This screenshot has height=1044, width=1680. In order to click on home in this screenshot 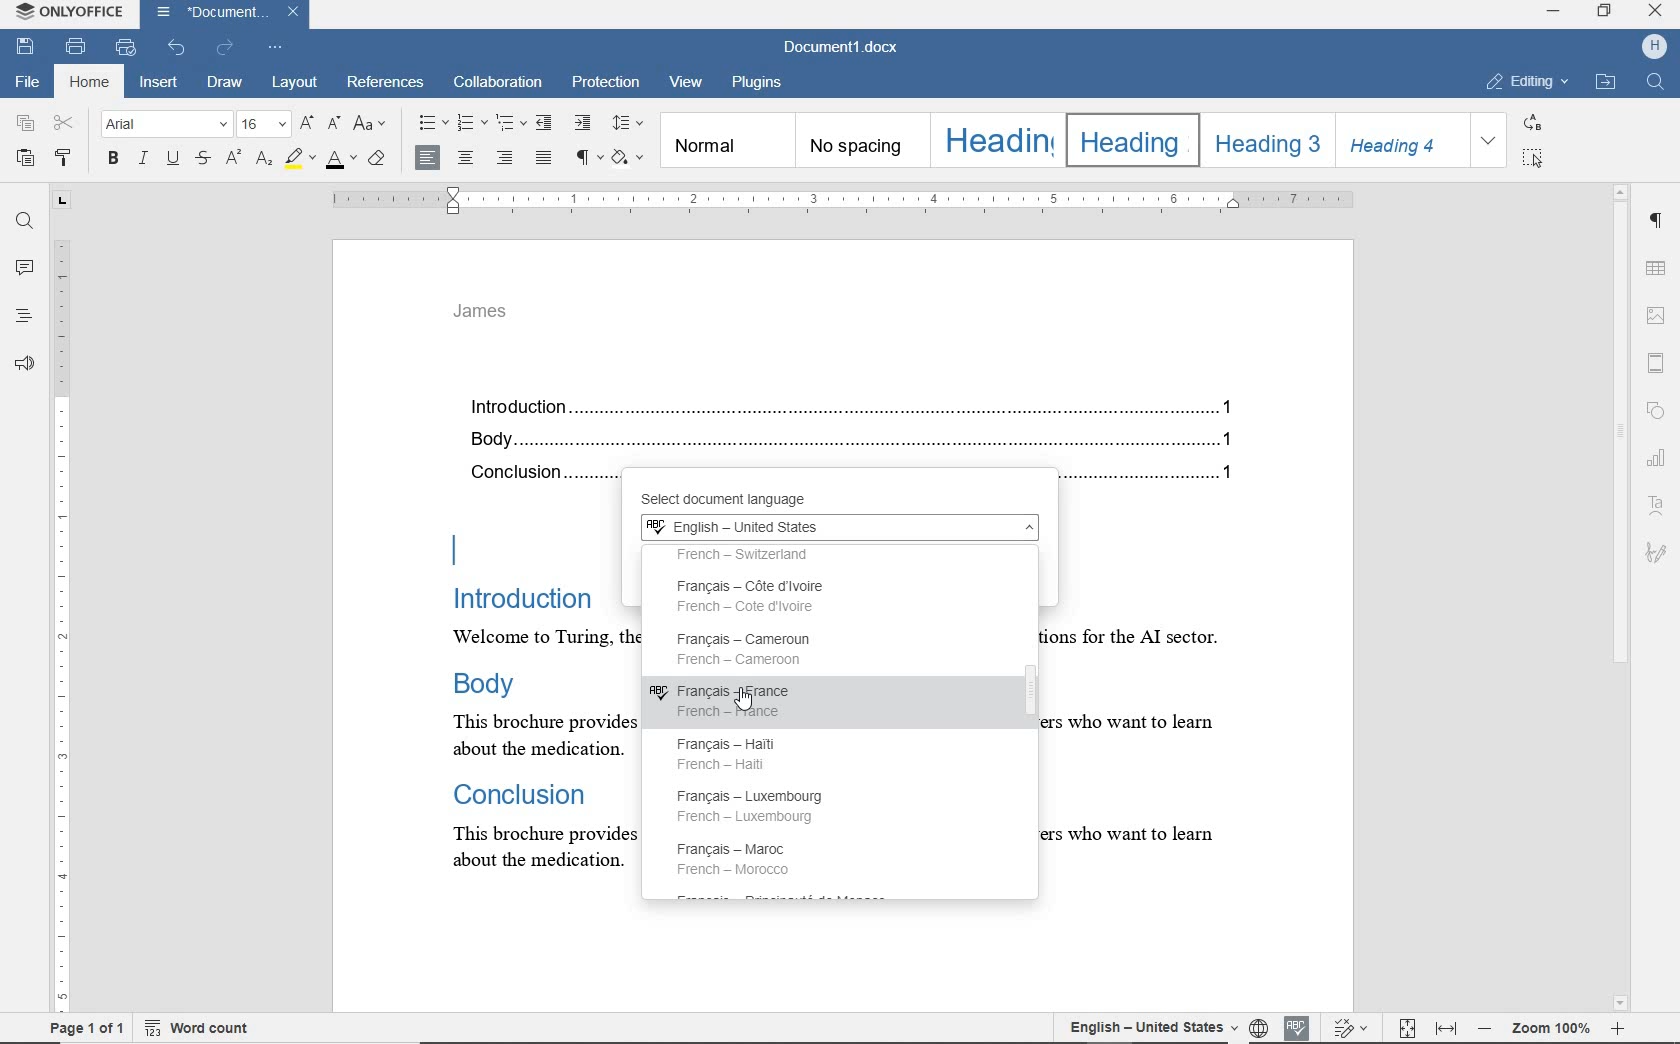, I will do `click(88, 83)`.